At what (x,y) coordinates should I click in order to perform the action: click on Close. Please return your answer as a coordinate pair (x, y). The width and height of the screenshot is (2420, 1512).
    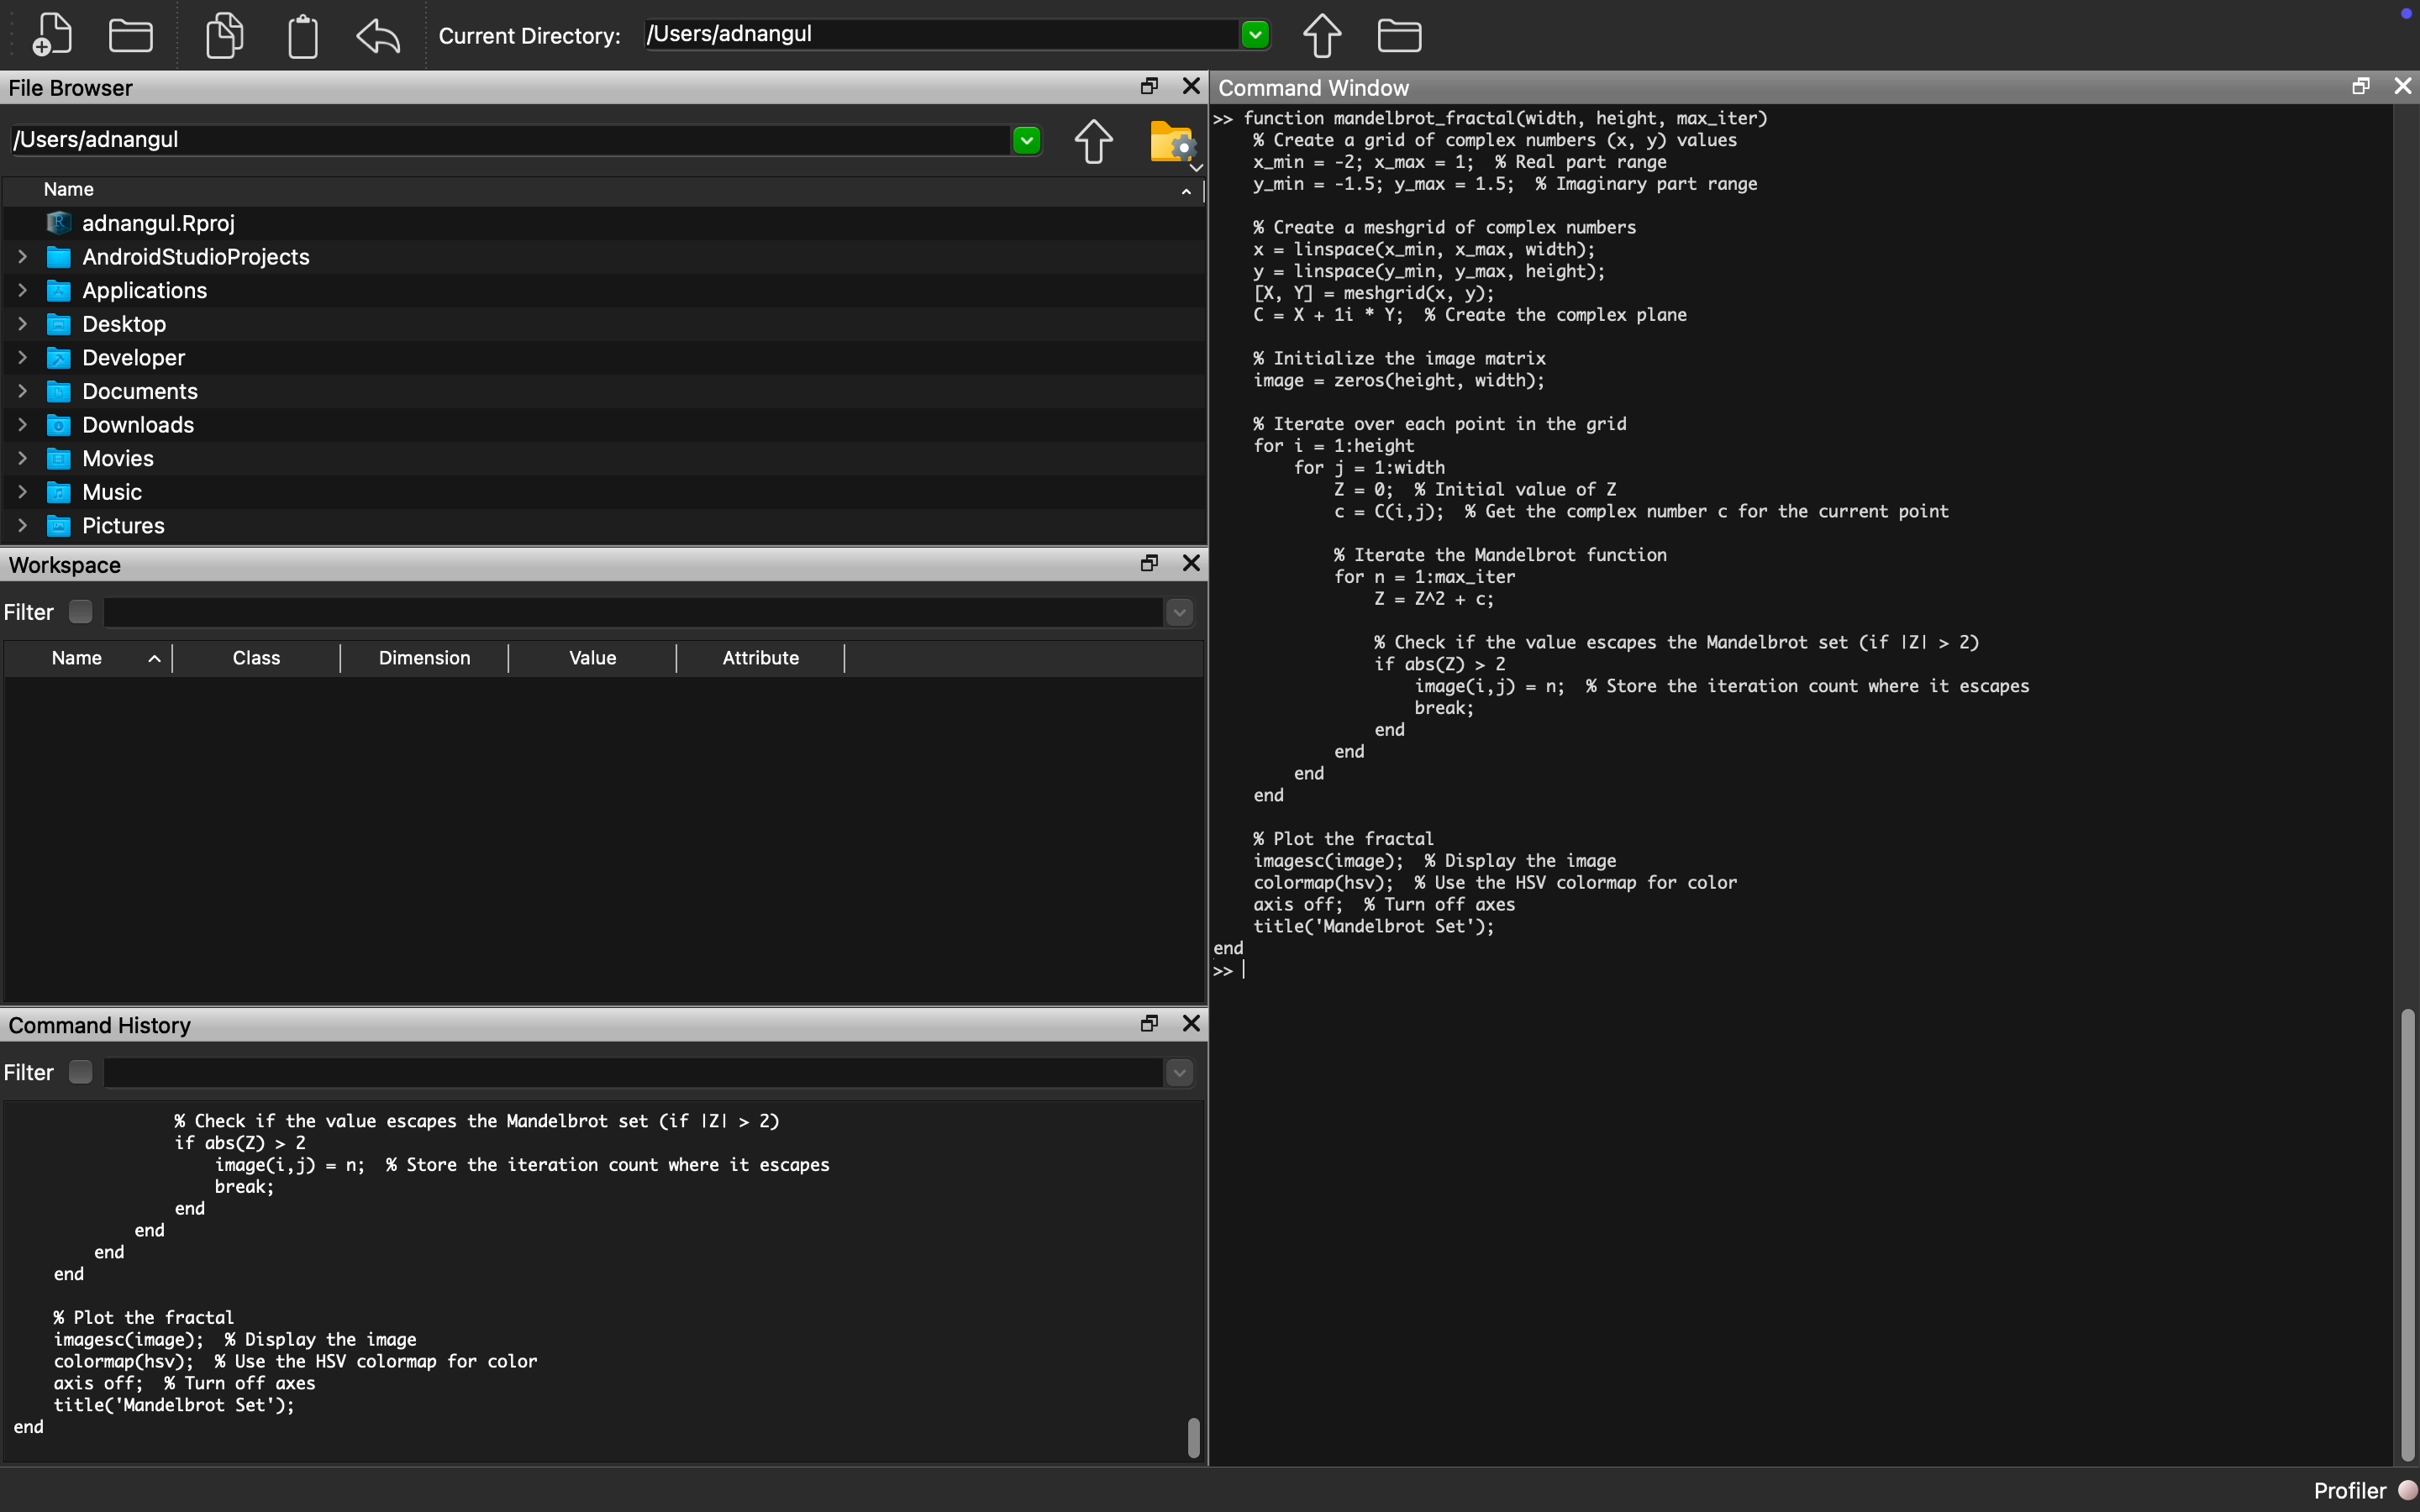
    Looking at the image, I should click on (1191, 86).